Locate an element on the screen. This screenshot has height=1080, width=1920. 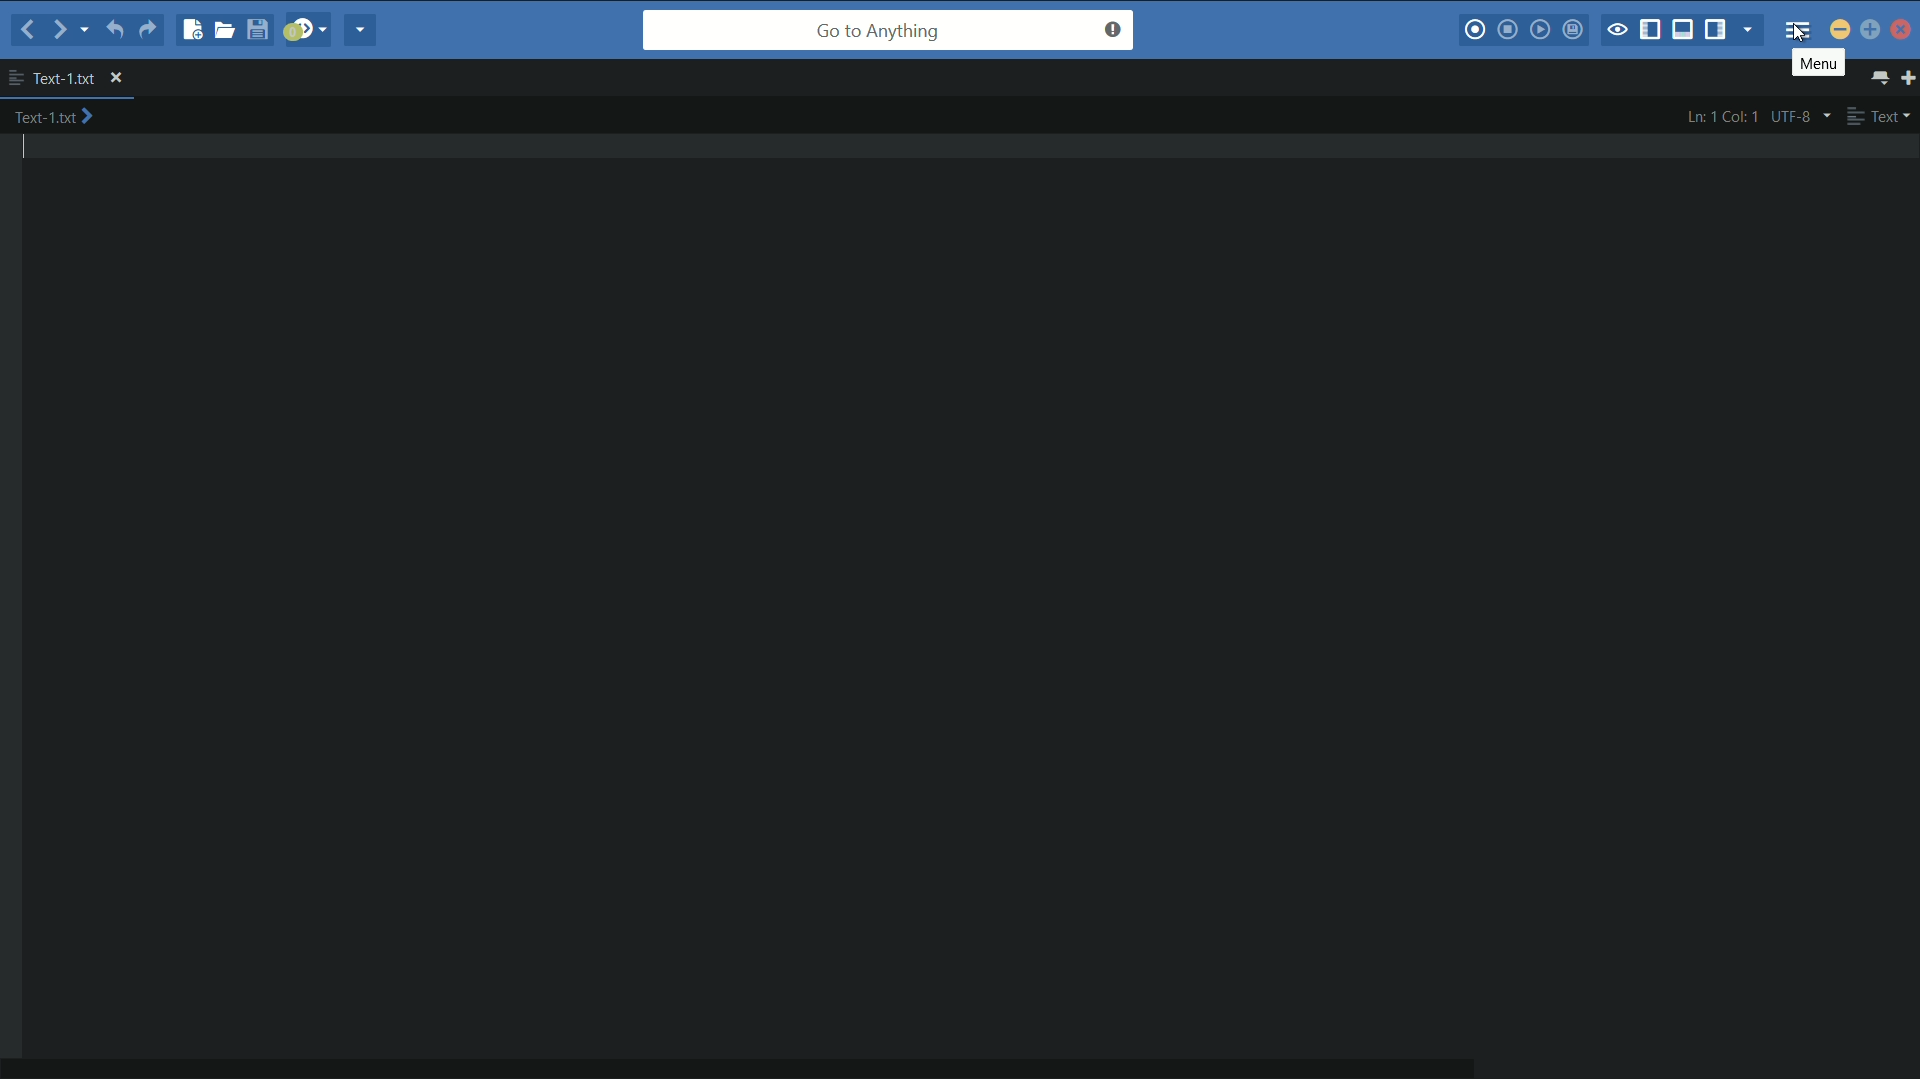
menu pop up is located at coordinates (1819, 62).